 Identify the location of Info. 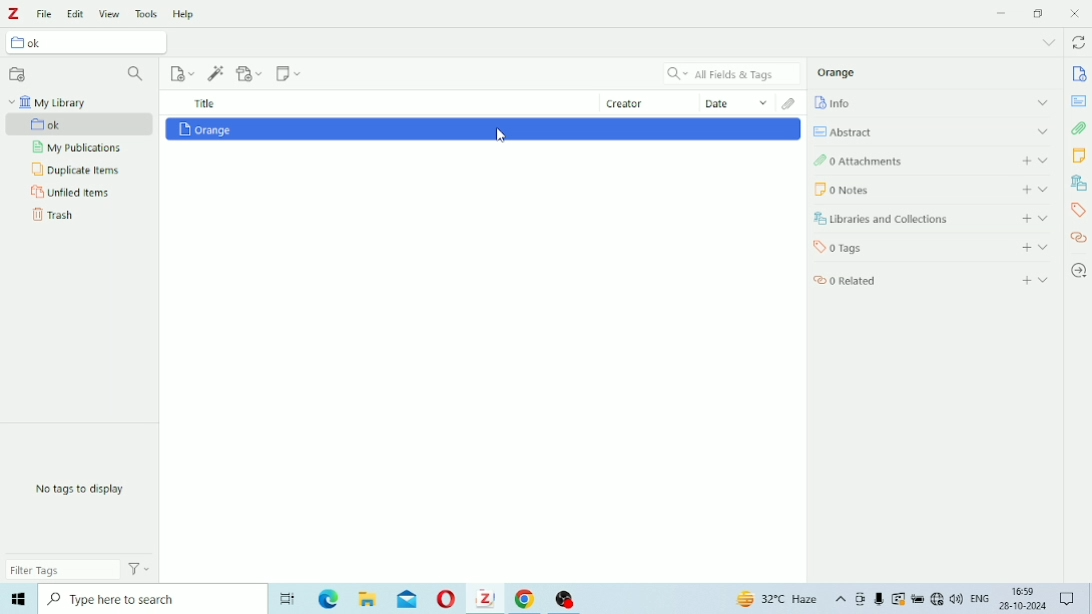
(1080, 74).